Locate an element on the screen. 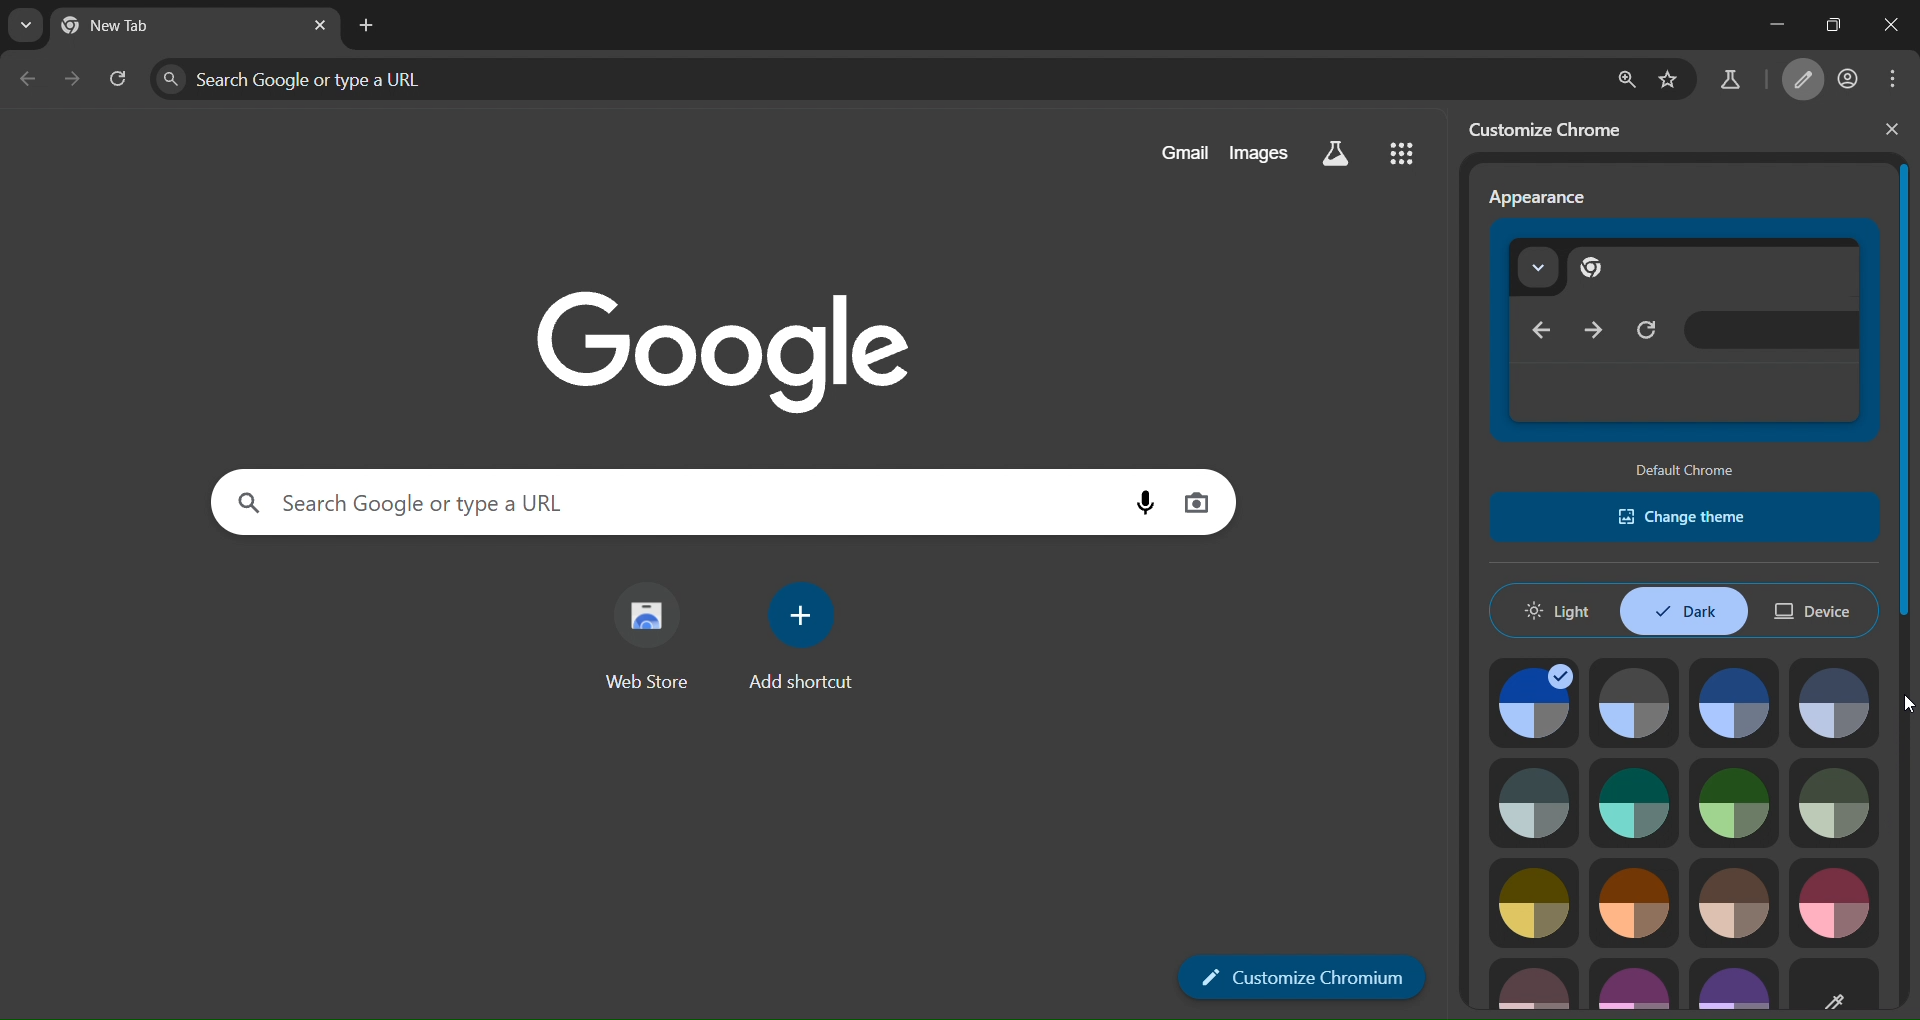 This screenshot has height=1020, width=1920. light is located at coordinates (1562, 608).